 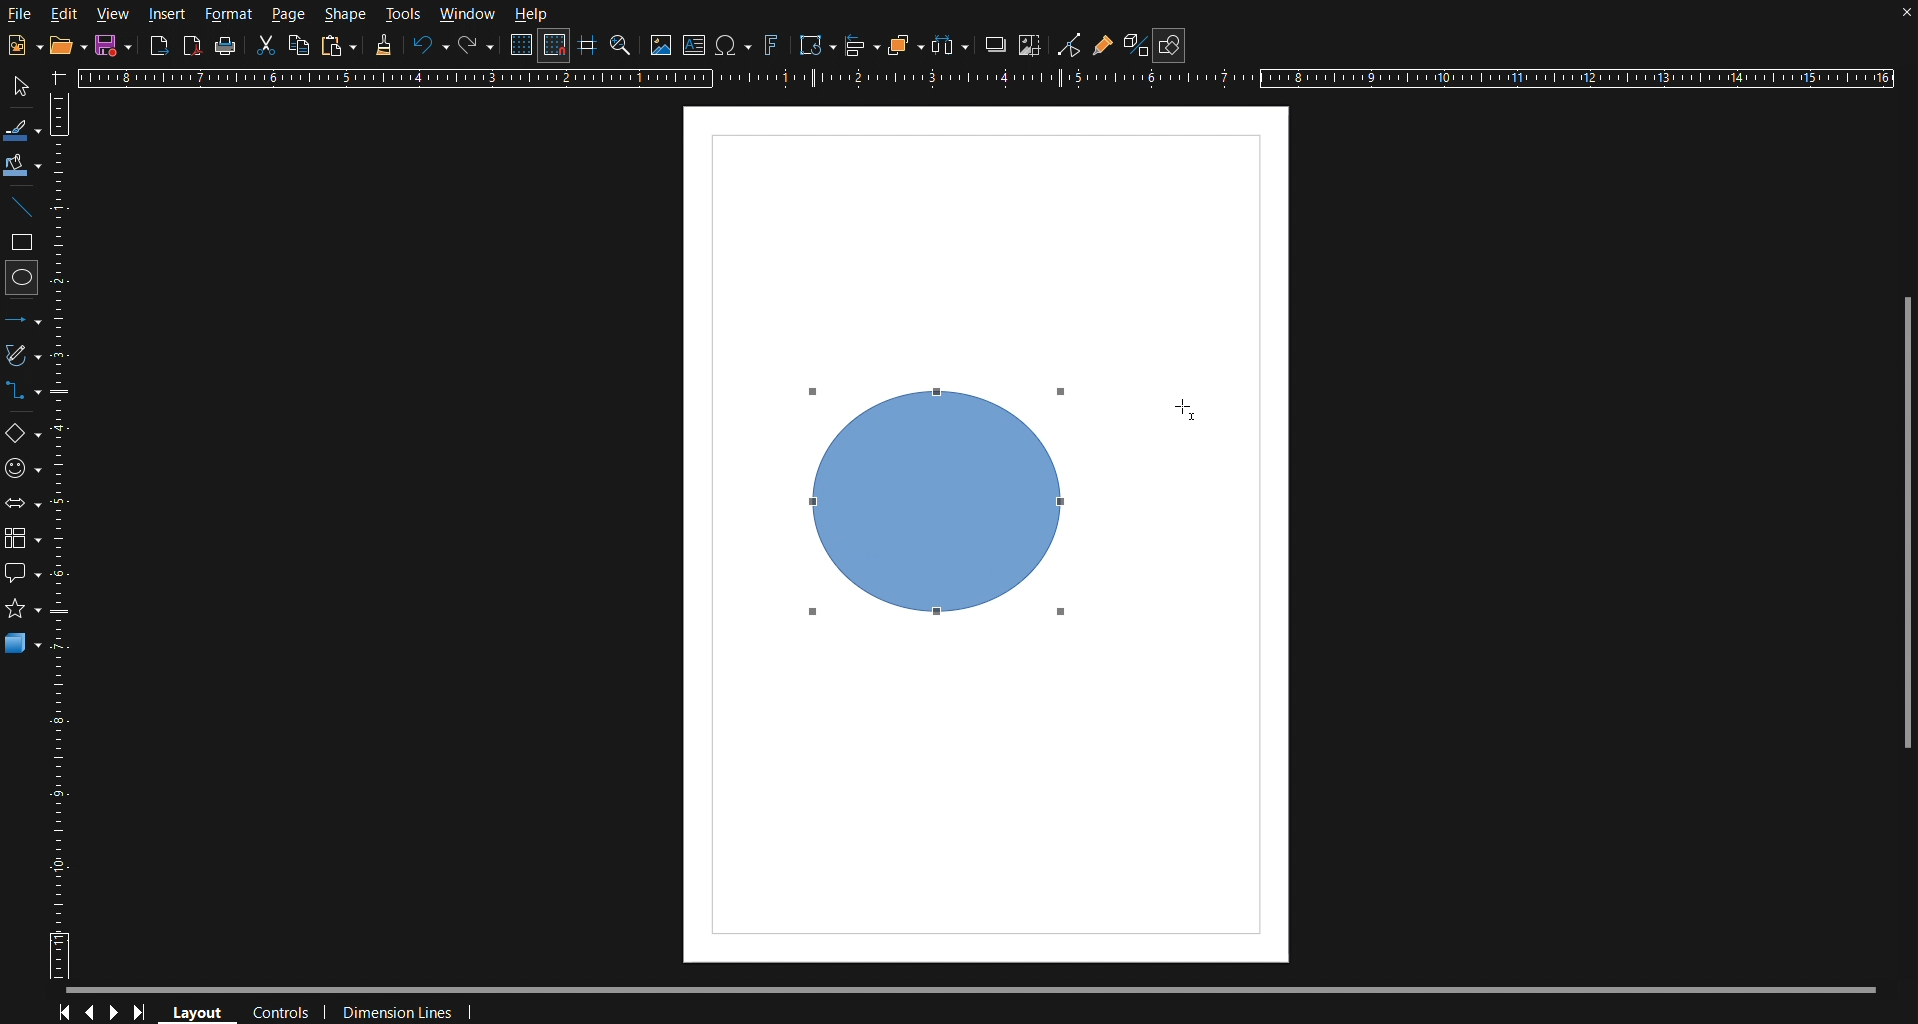 I want to click on Select, so click(x=24, y=85).